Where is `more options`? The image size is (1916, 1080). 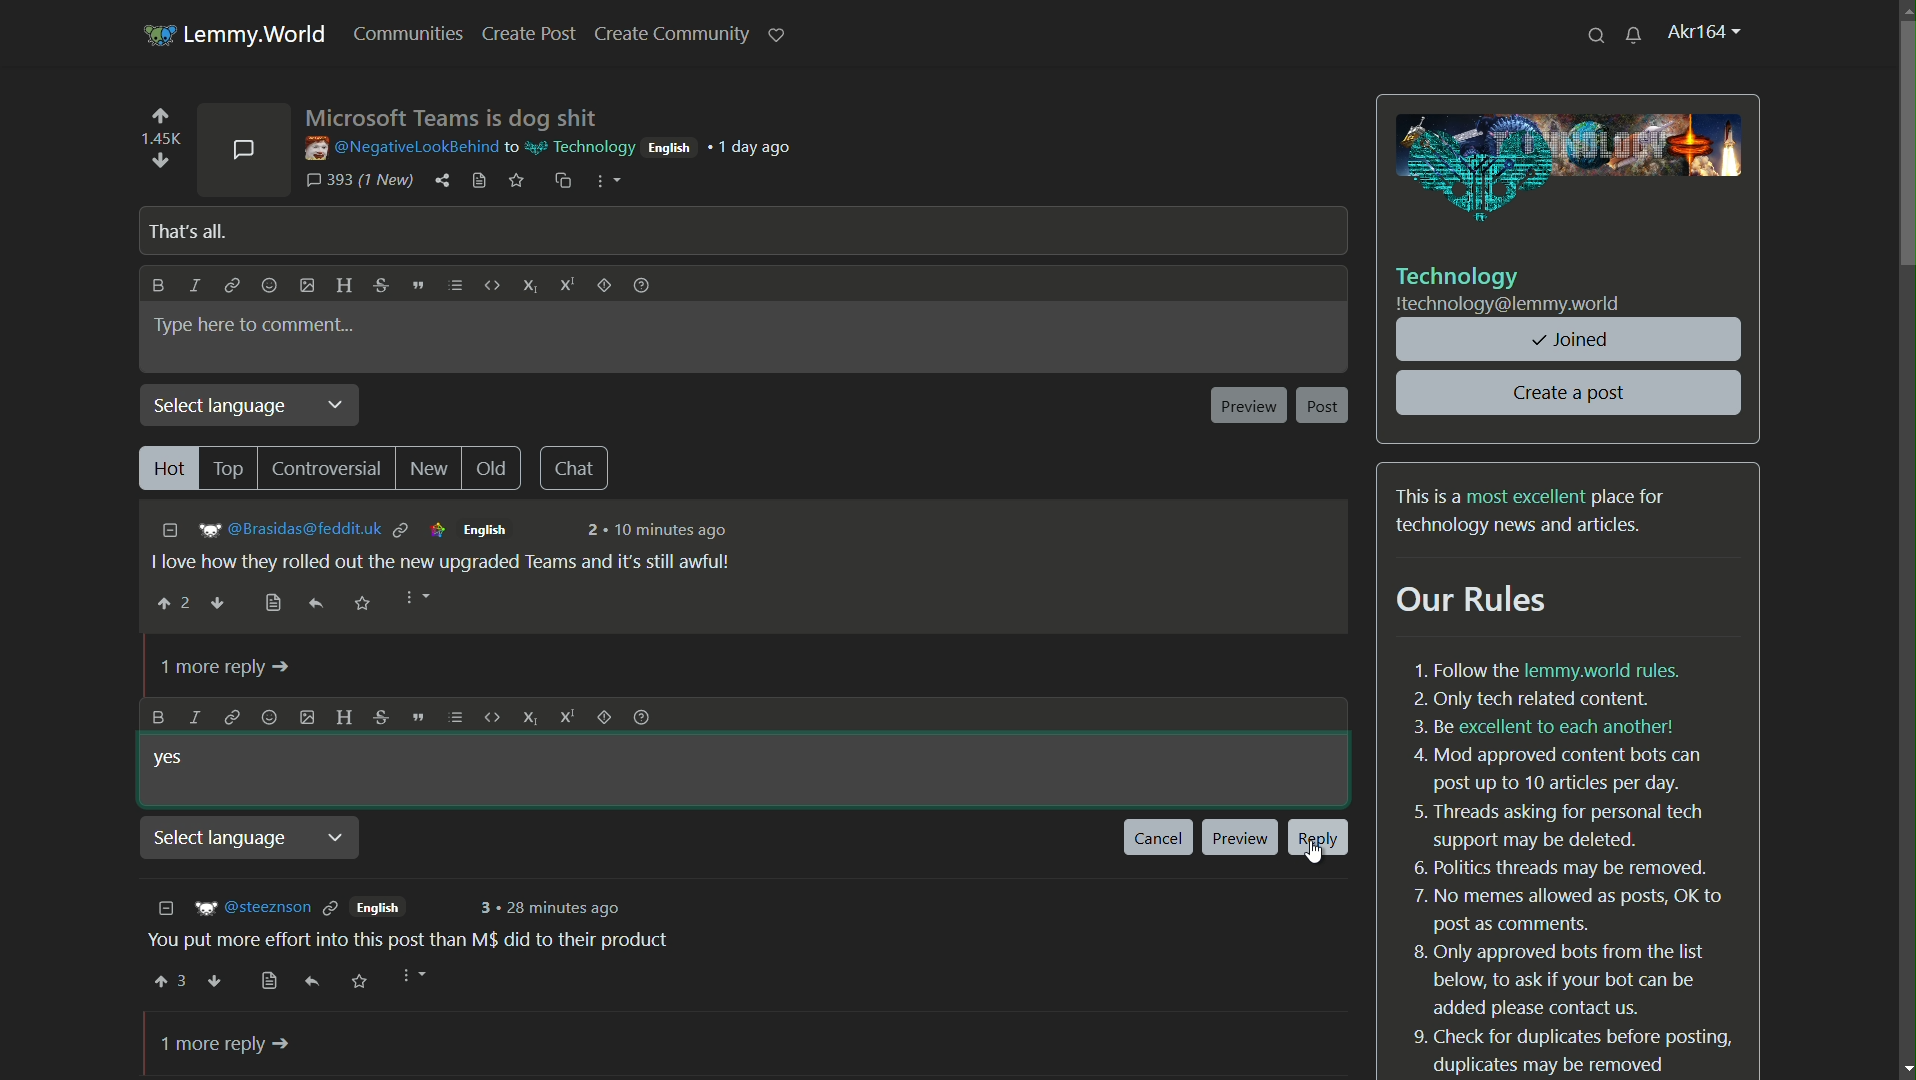 more options is located at coordinates (604, 181).